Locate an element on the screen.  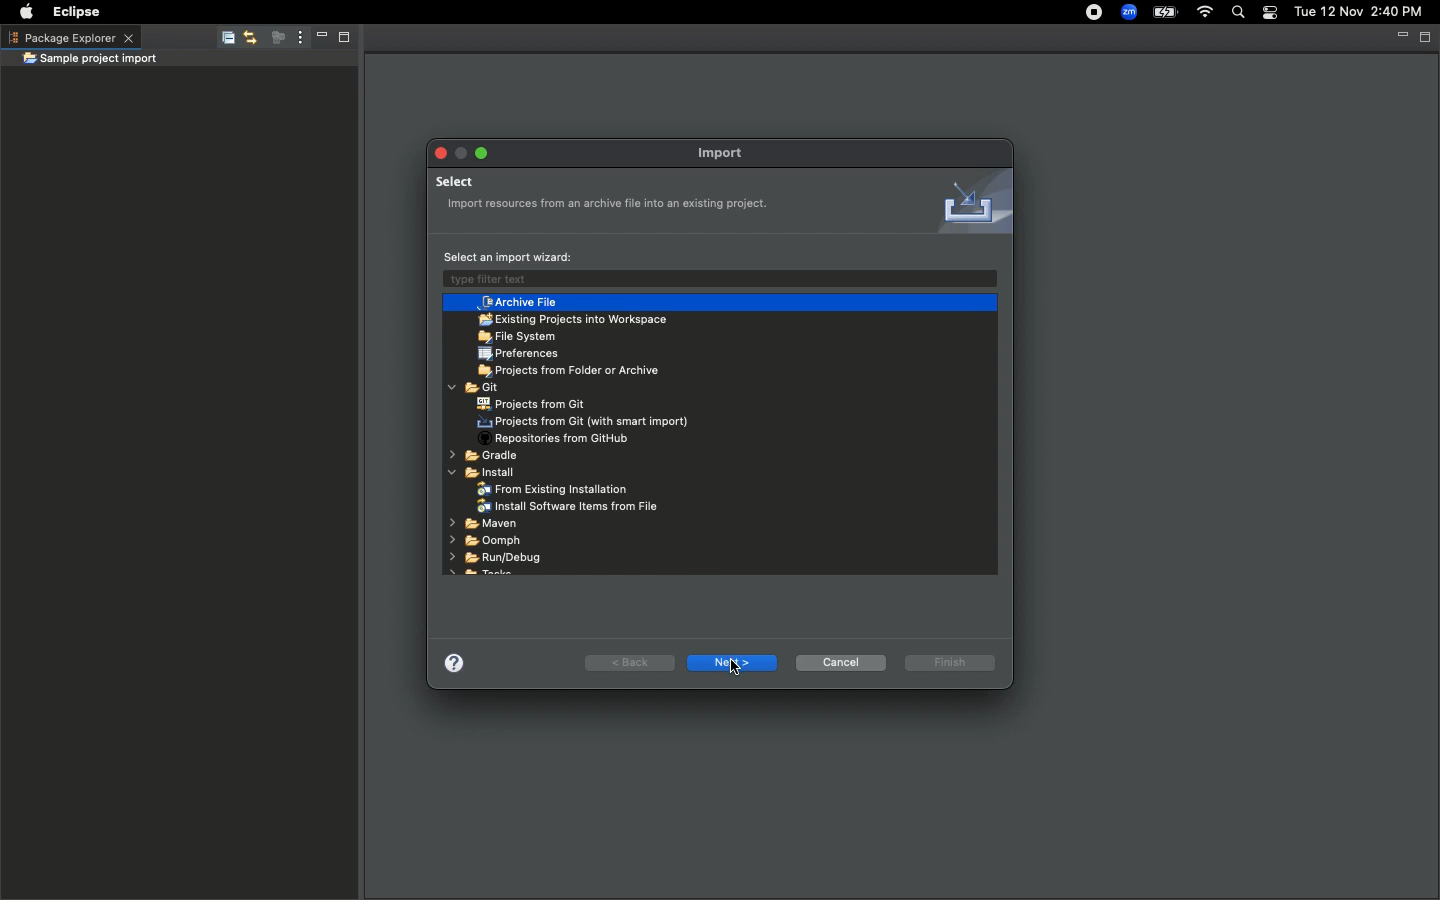
RuryDebug is located at coordinates (495, 557).